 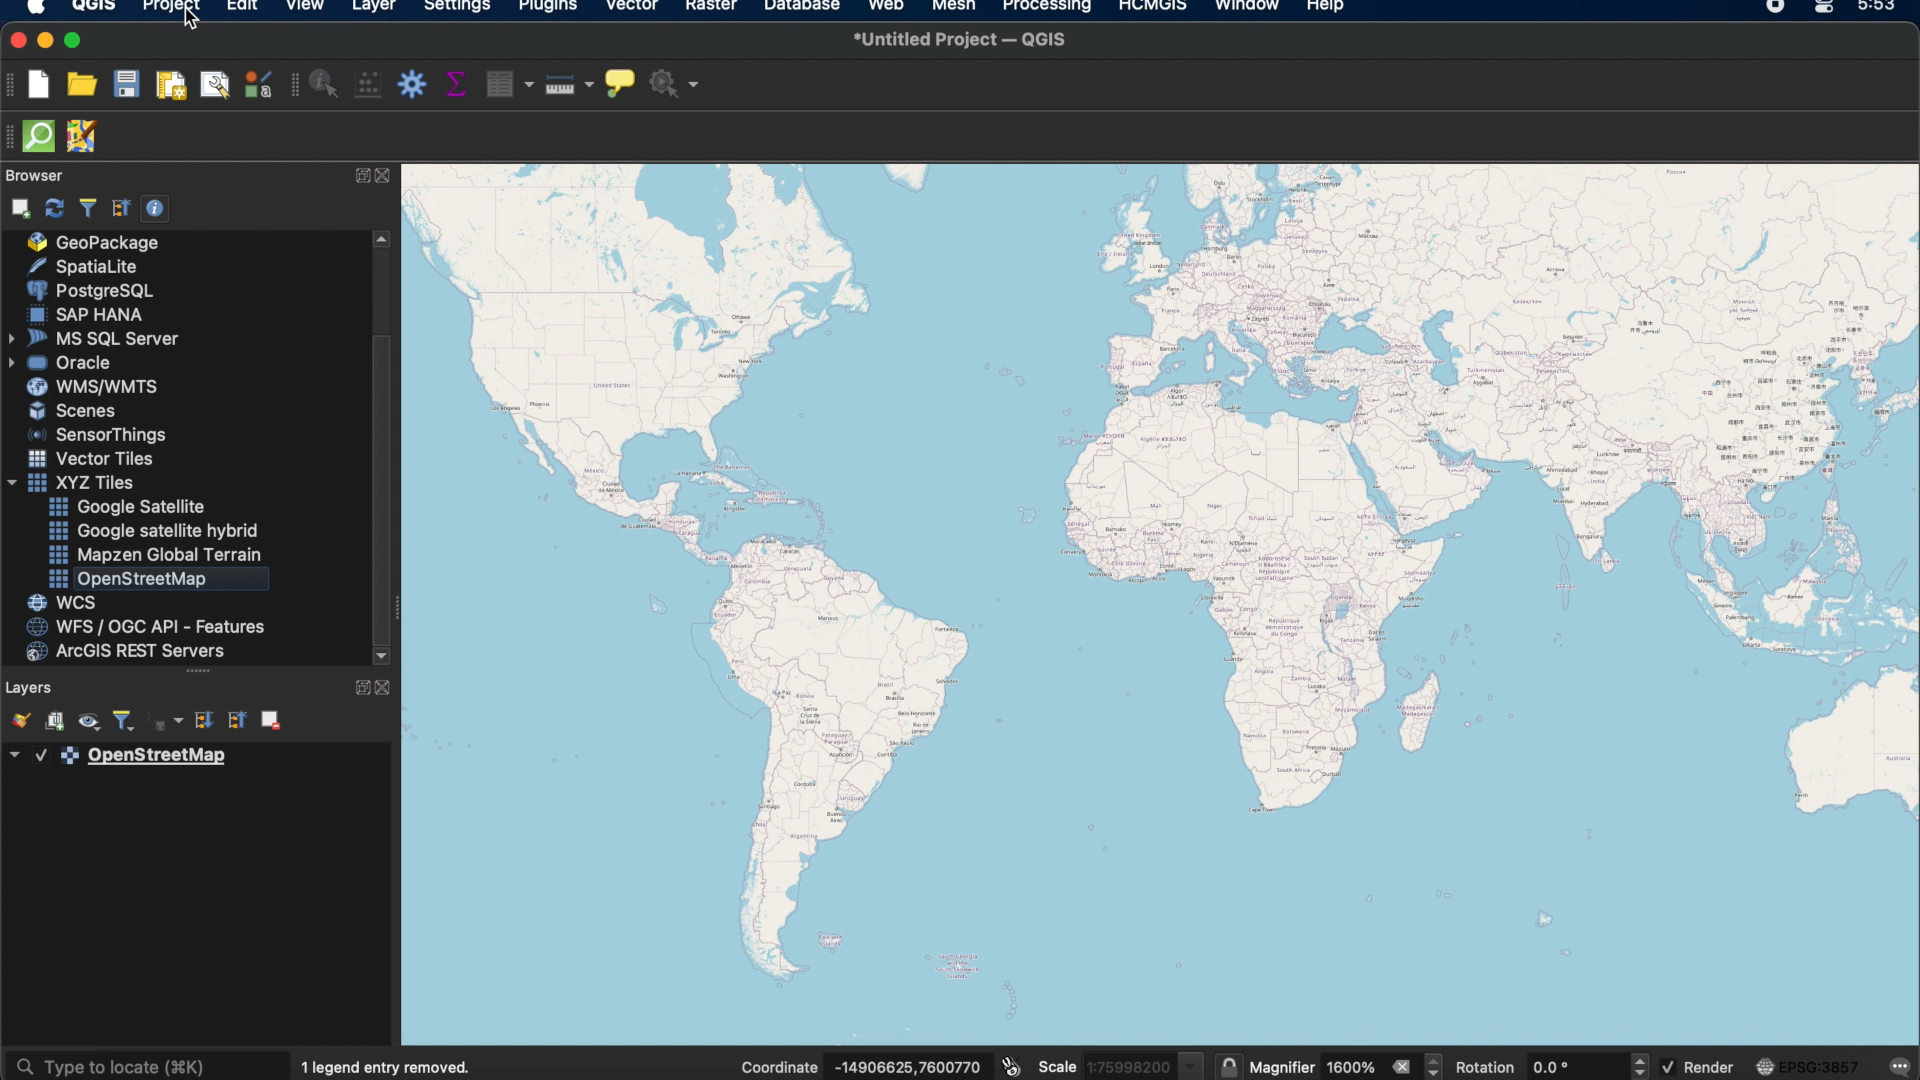 What do you see at coordinates (157, 555) in the screenshot?
I see `mapzen global terrain` at bounding box center [157, 555].